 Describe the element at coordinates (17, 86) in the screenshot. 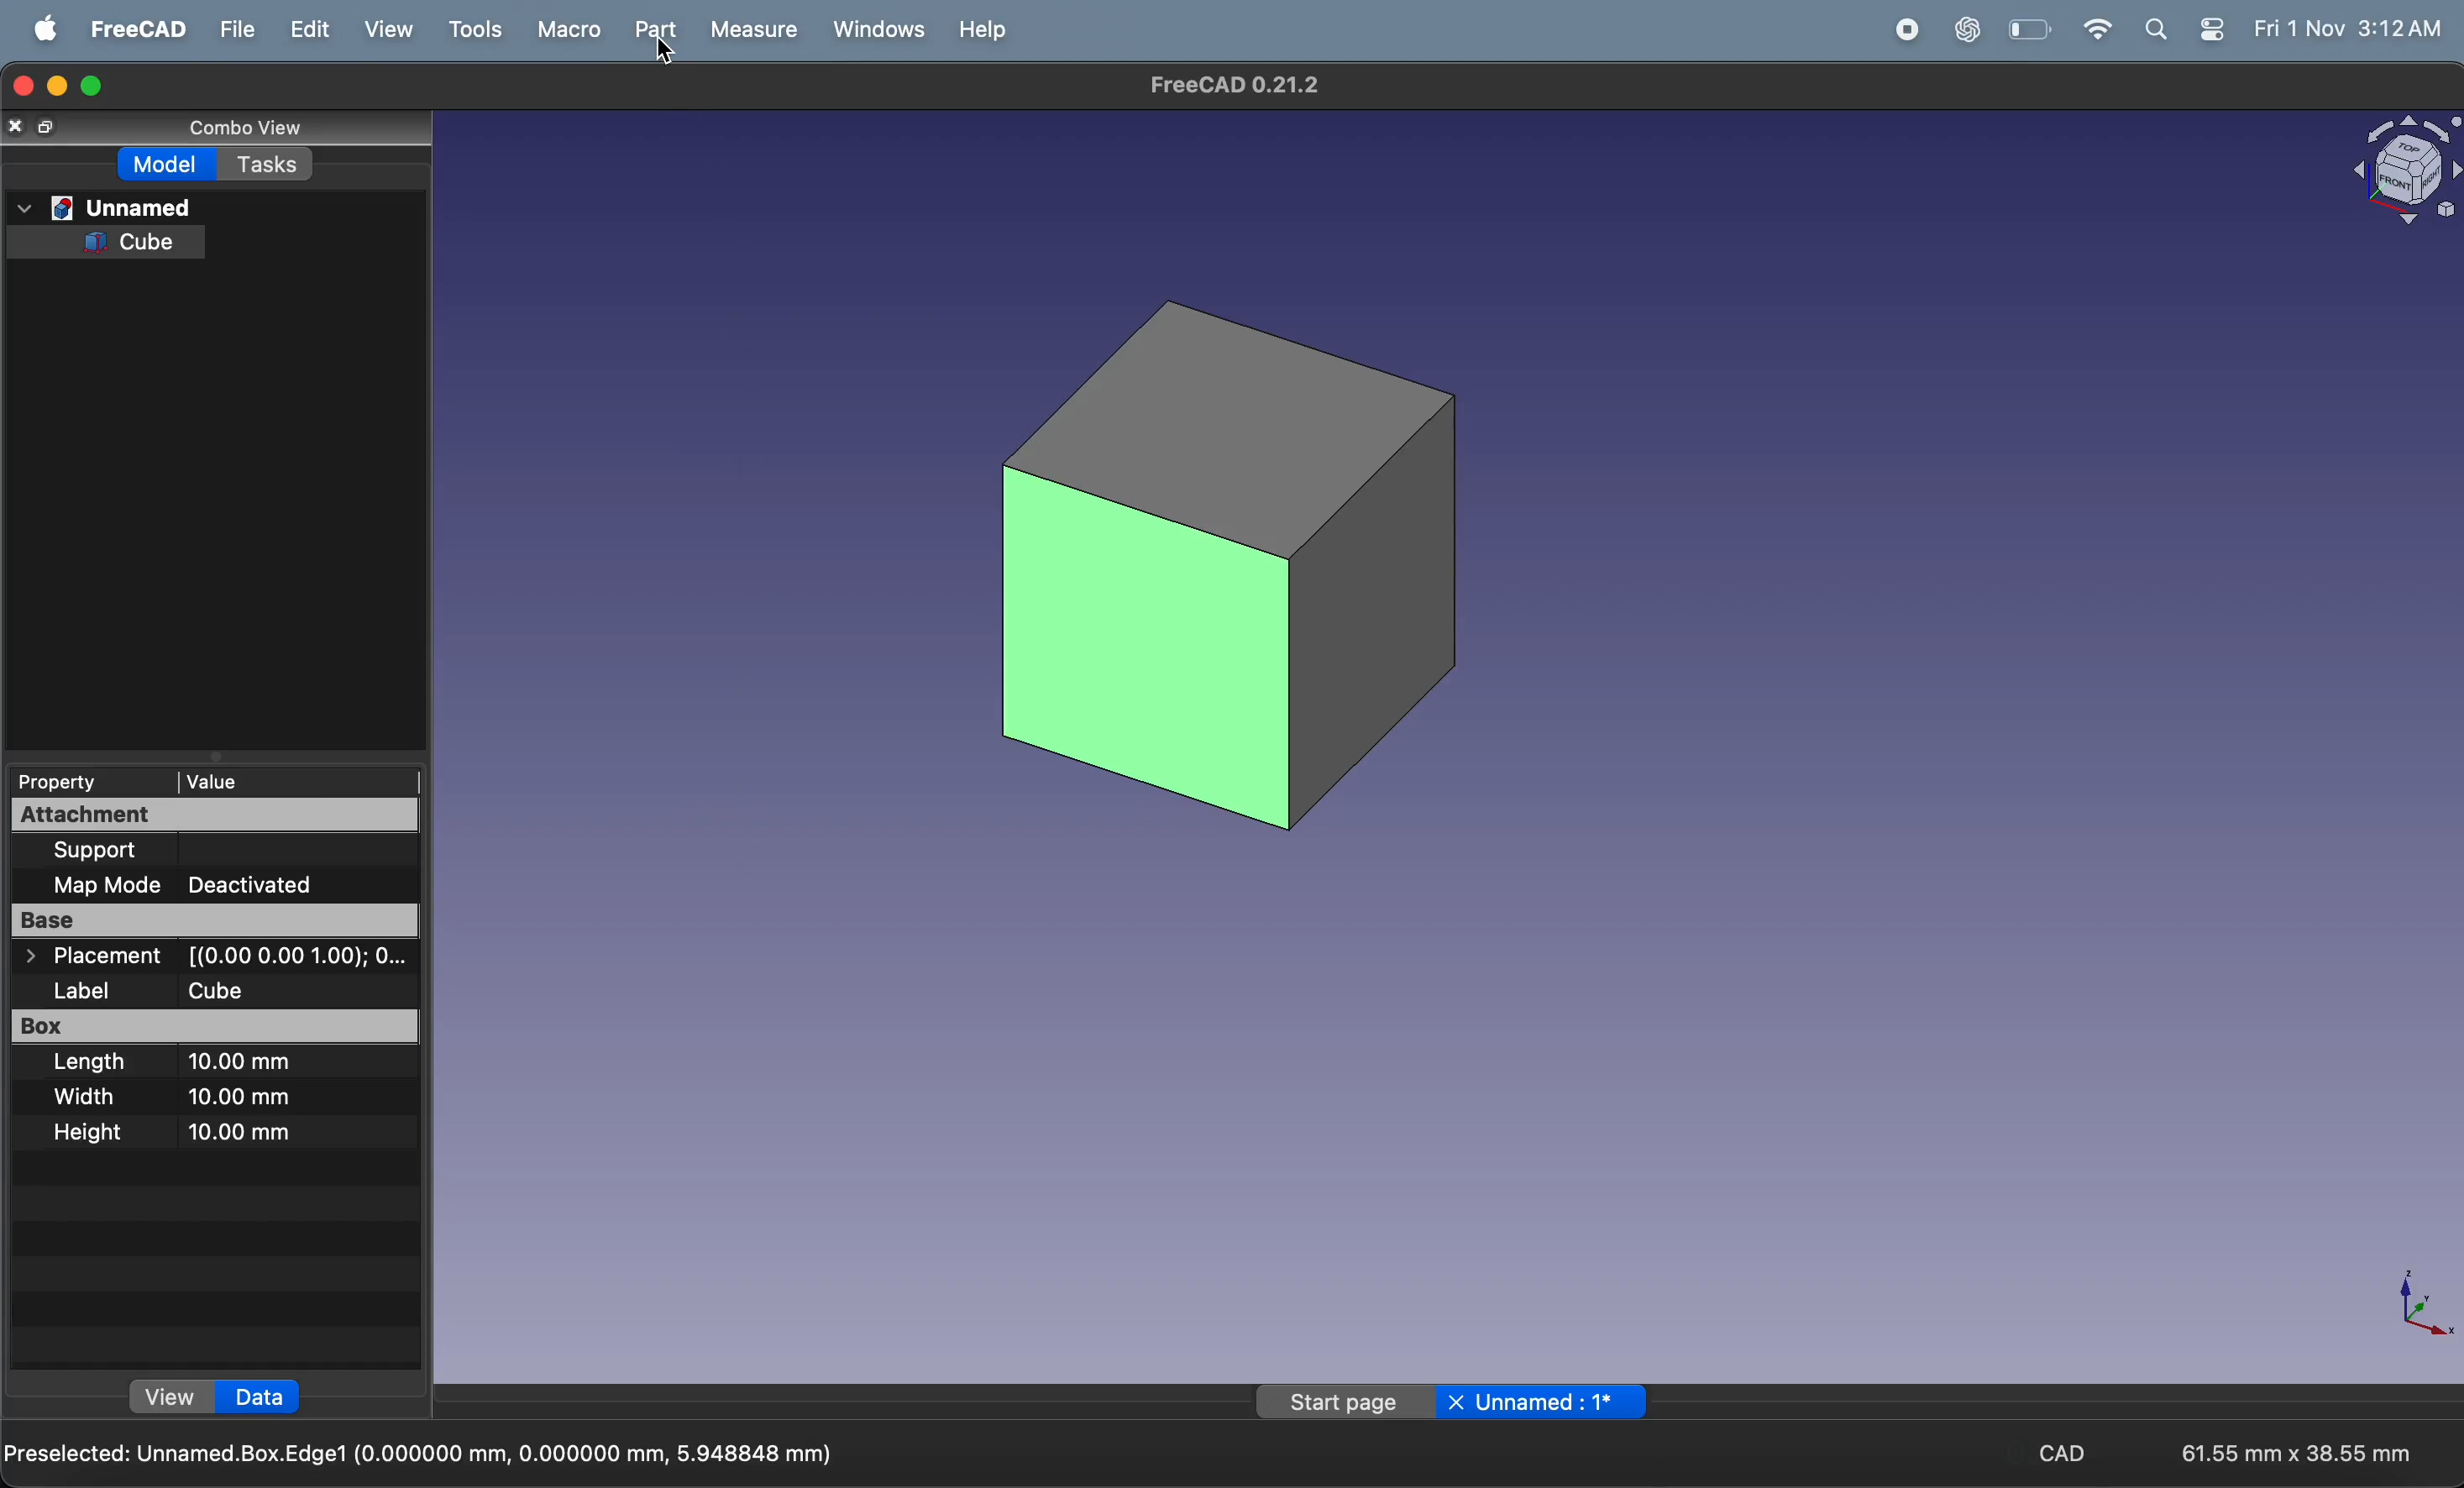

I see `closing window` at that location.